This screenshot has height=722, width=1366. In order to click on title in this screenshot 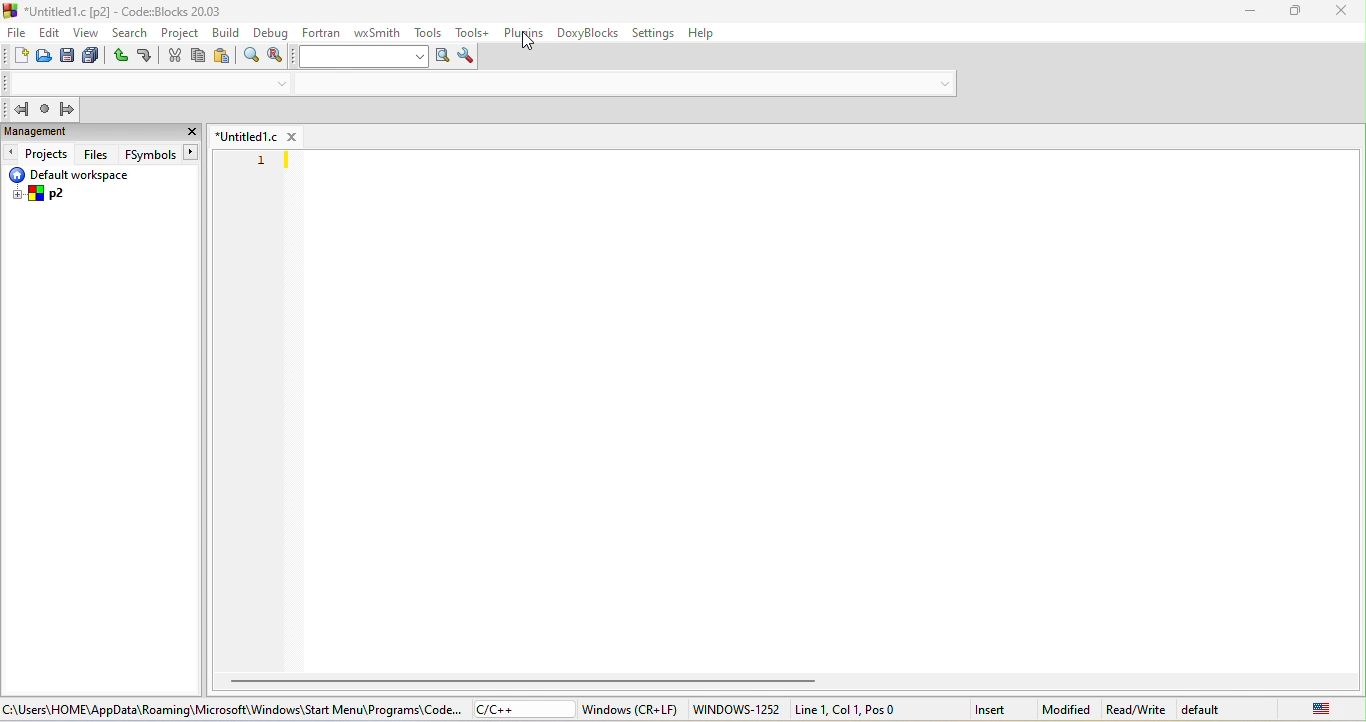, I will do `click(117, 10)`.